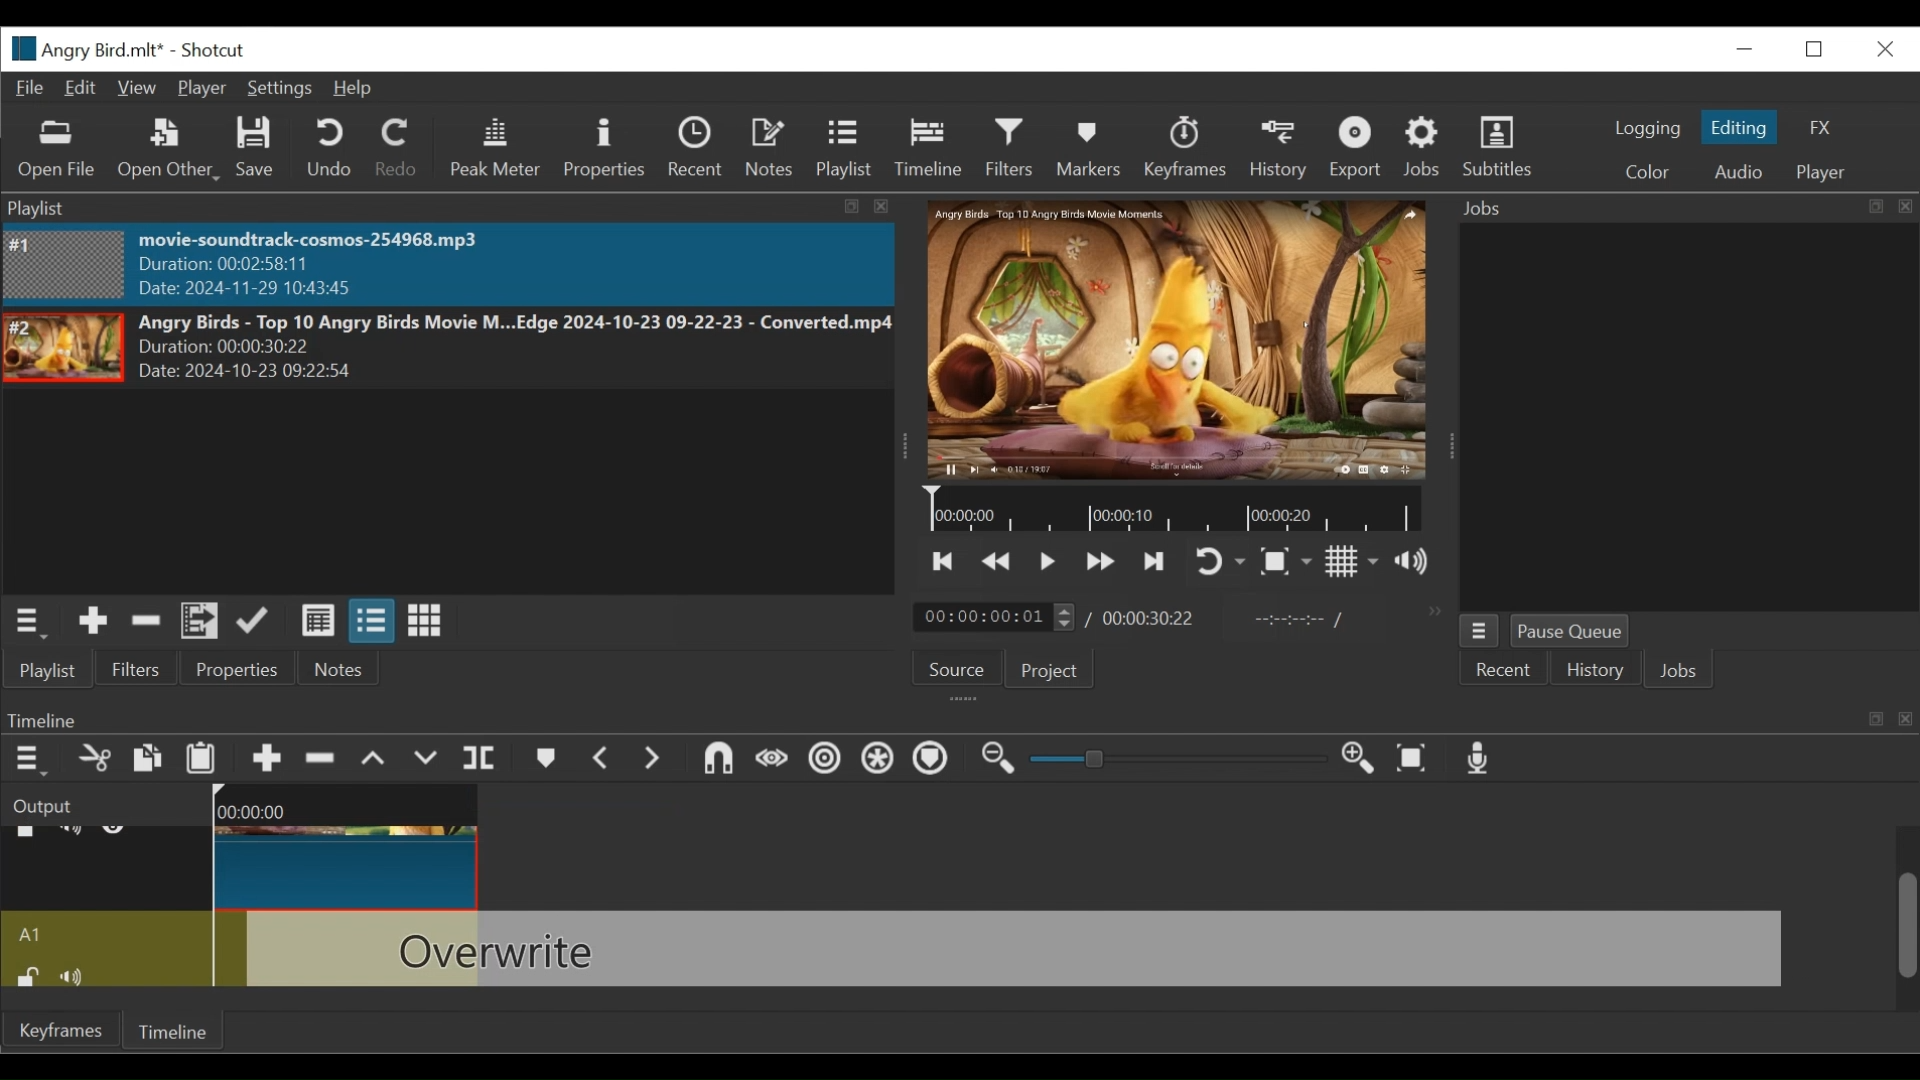 This screenshot has width=1920, height=1080. What do you see at coordinates (1004, 760) in the screenshot?
I see `Zoom timeline out` at bounding box center [1004, 760].